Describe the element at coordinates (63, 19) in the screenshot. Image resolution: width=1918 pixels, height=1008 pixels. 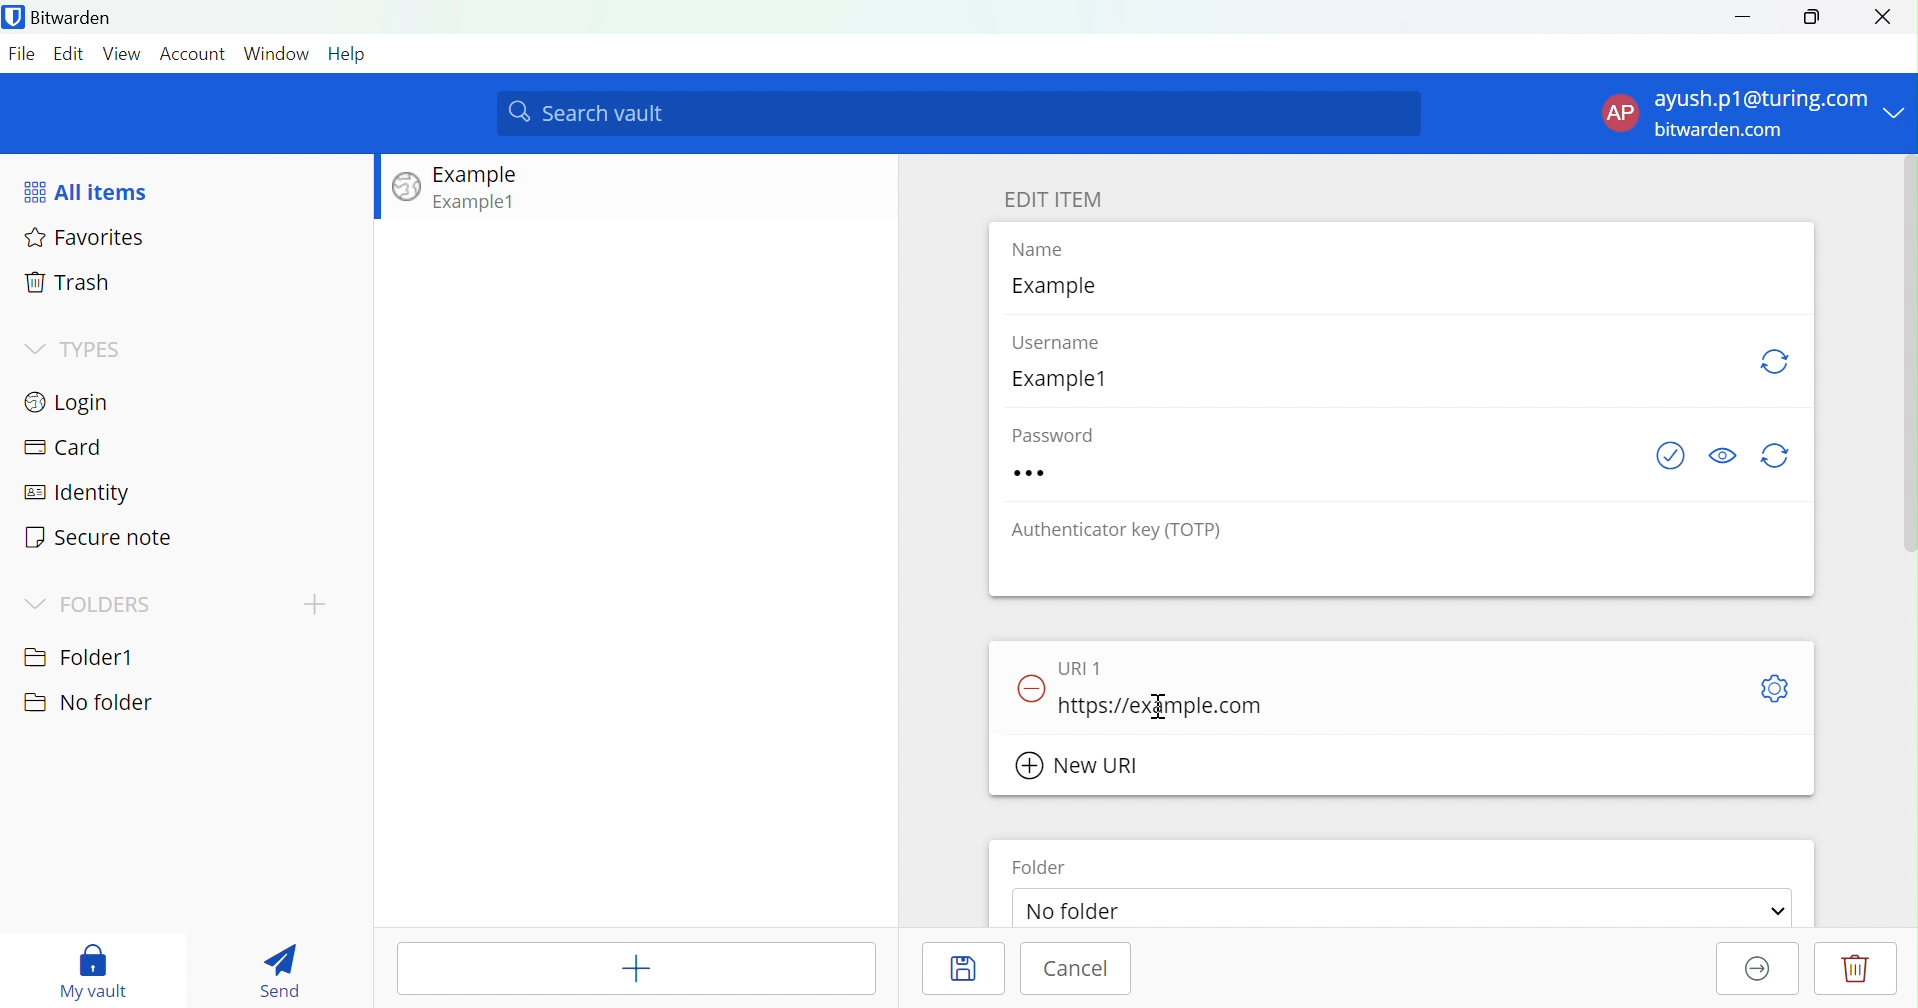
I see `Bitwarden` at that location.